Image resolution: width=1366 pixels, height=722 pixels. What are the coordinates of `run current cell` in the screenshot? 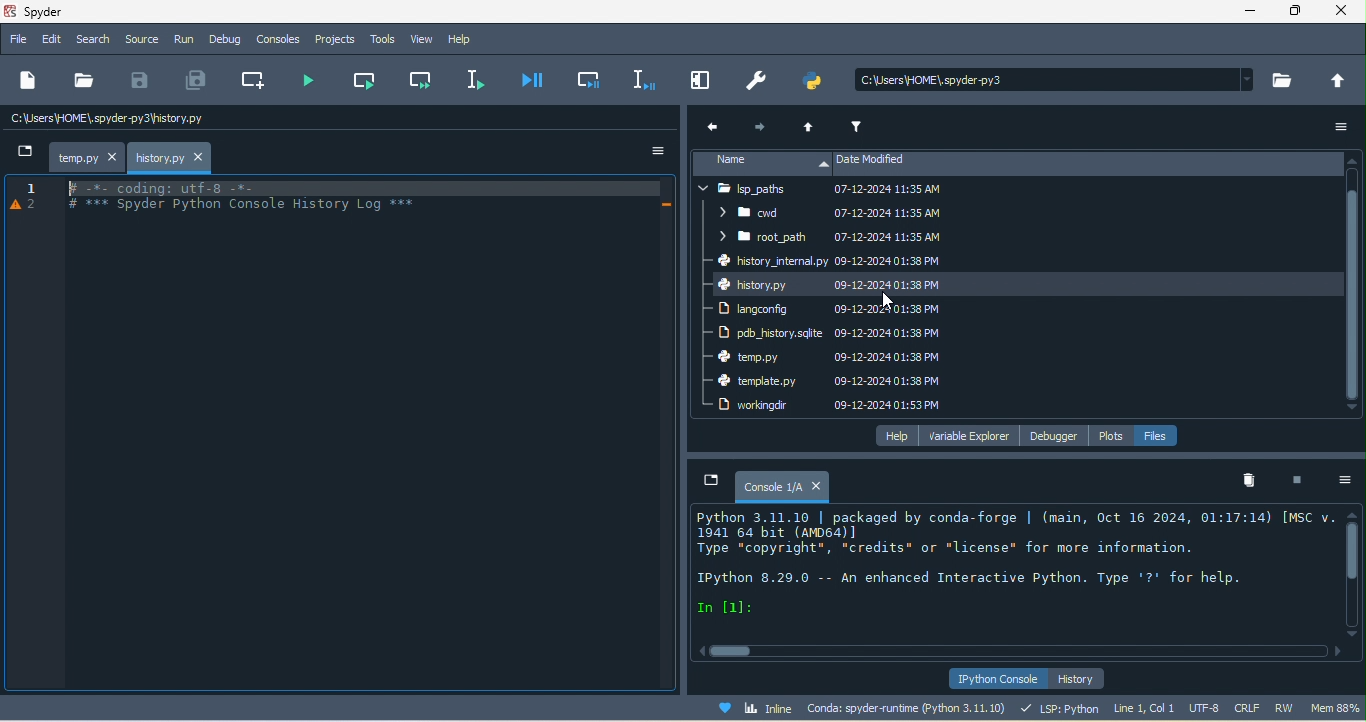 It's located at (363, 79).